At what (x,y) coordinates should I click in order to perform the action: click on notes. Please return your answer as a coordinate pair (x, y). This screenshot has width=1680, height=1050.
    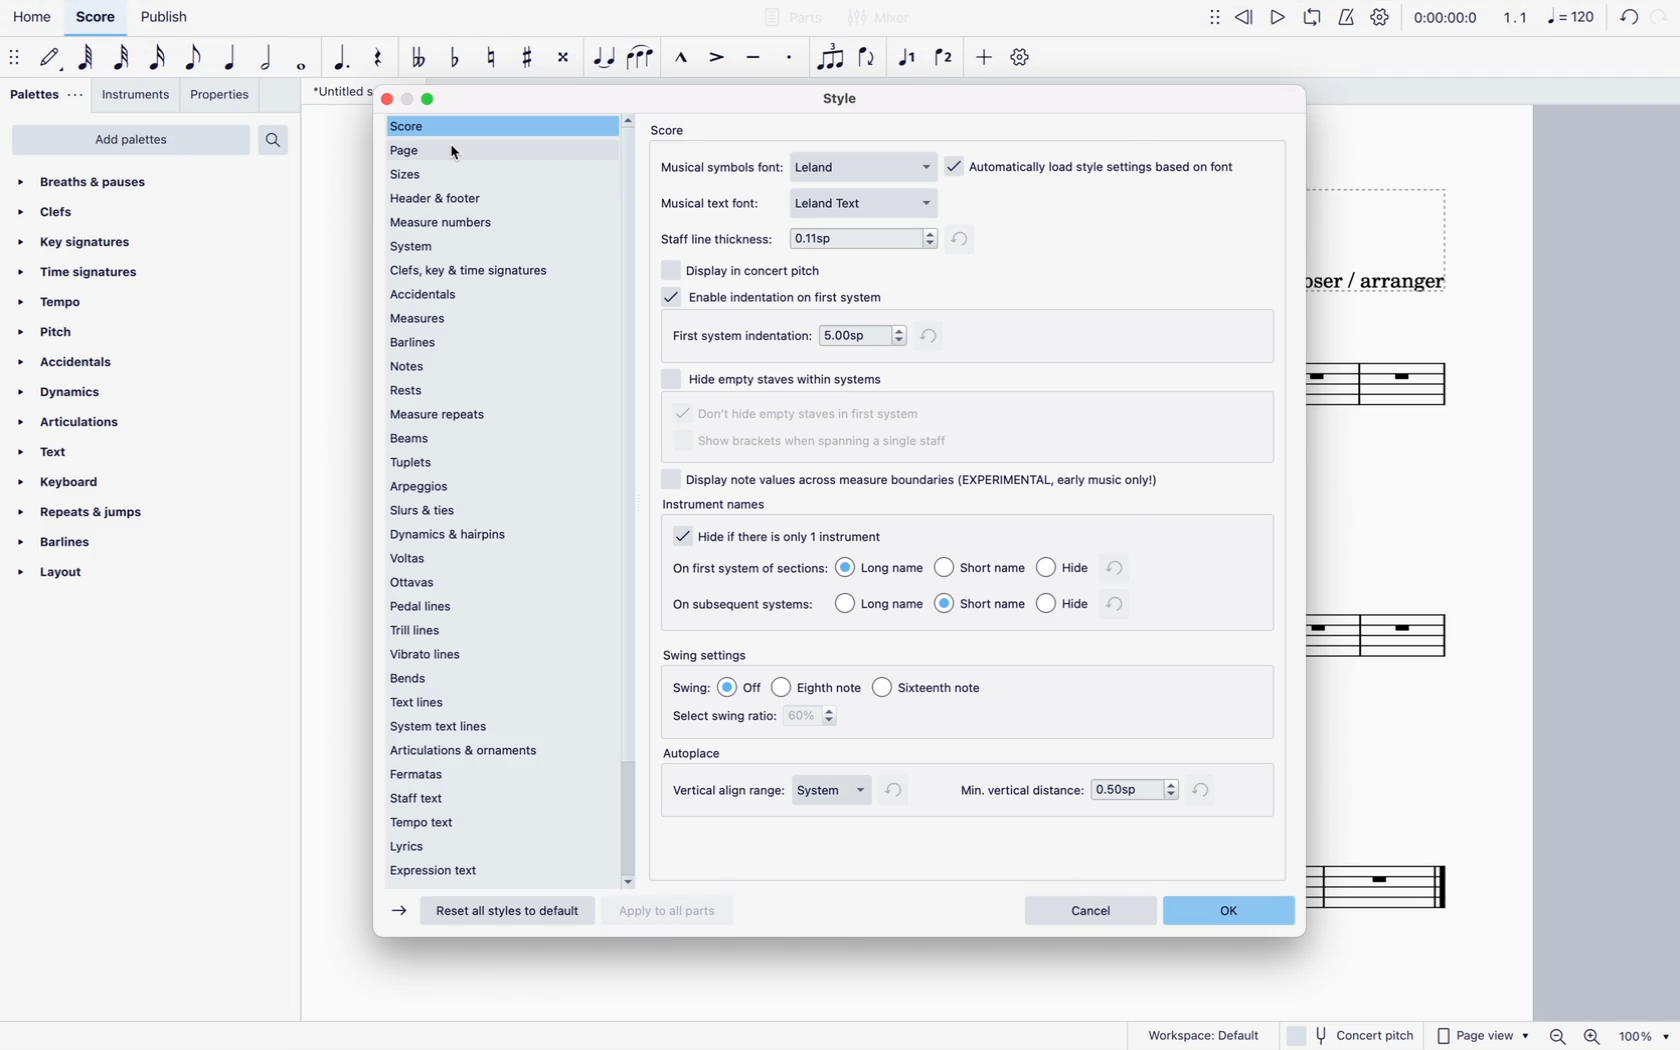
    Looking at the image, I should click on (497, 364).